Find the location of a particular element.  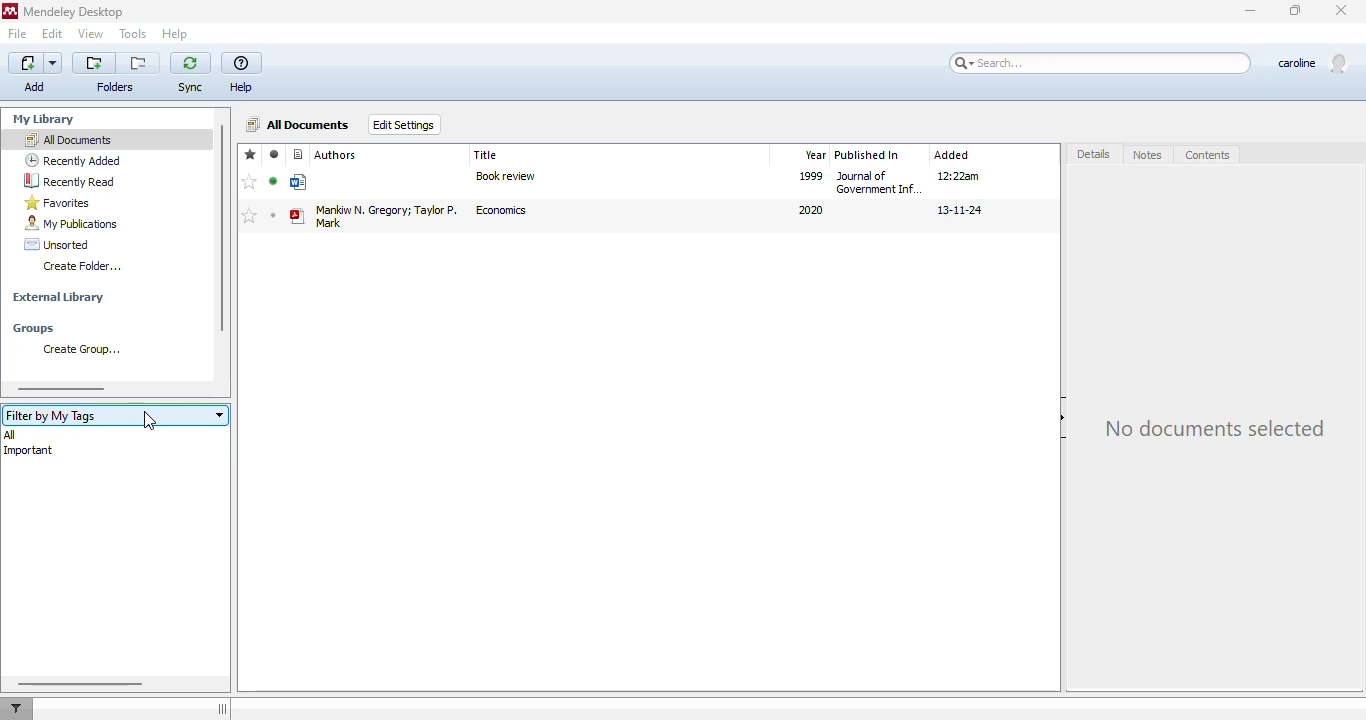

Remove folder is located at coordinates (138, 63).